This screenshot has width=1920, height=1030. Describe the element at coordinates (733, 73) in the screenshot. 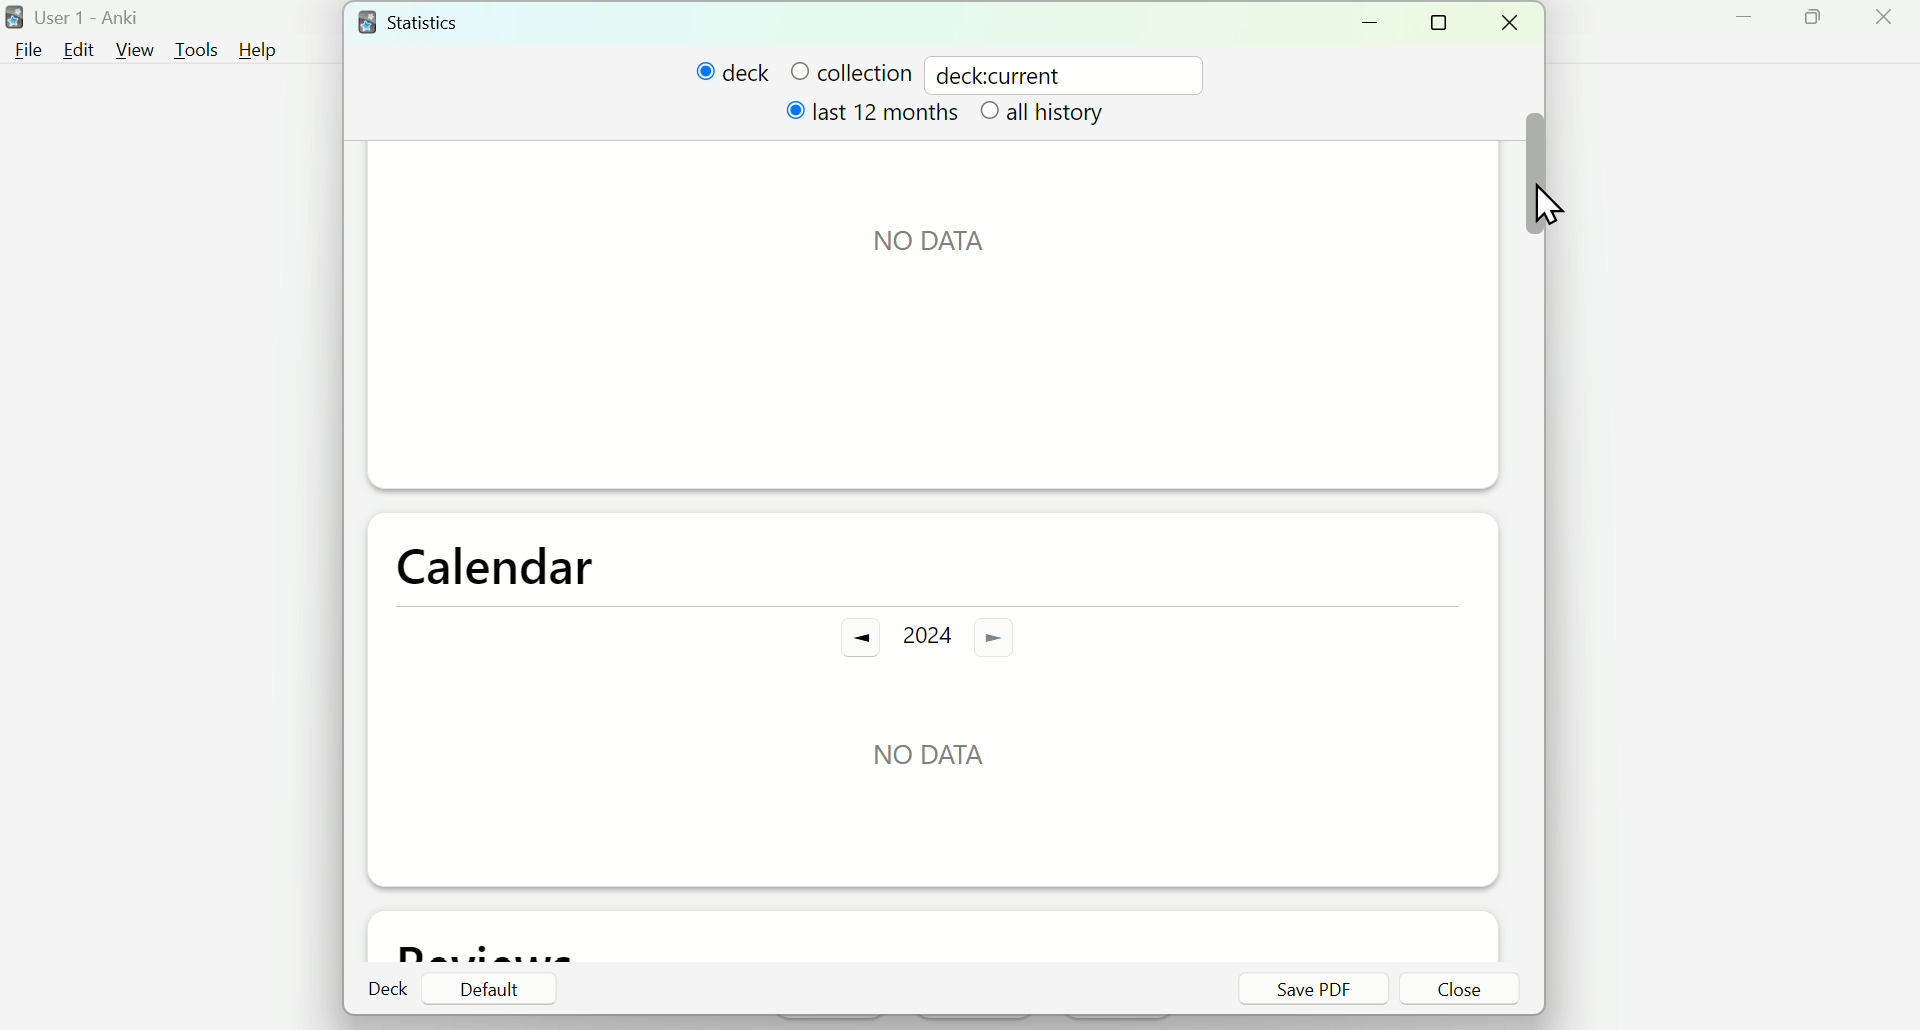

I see `deck` at that location.